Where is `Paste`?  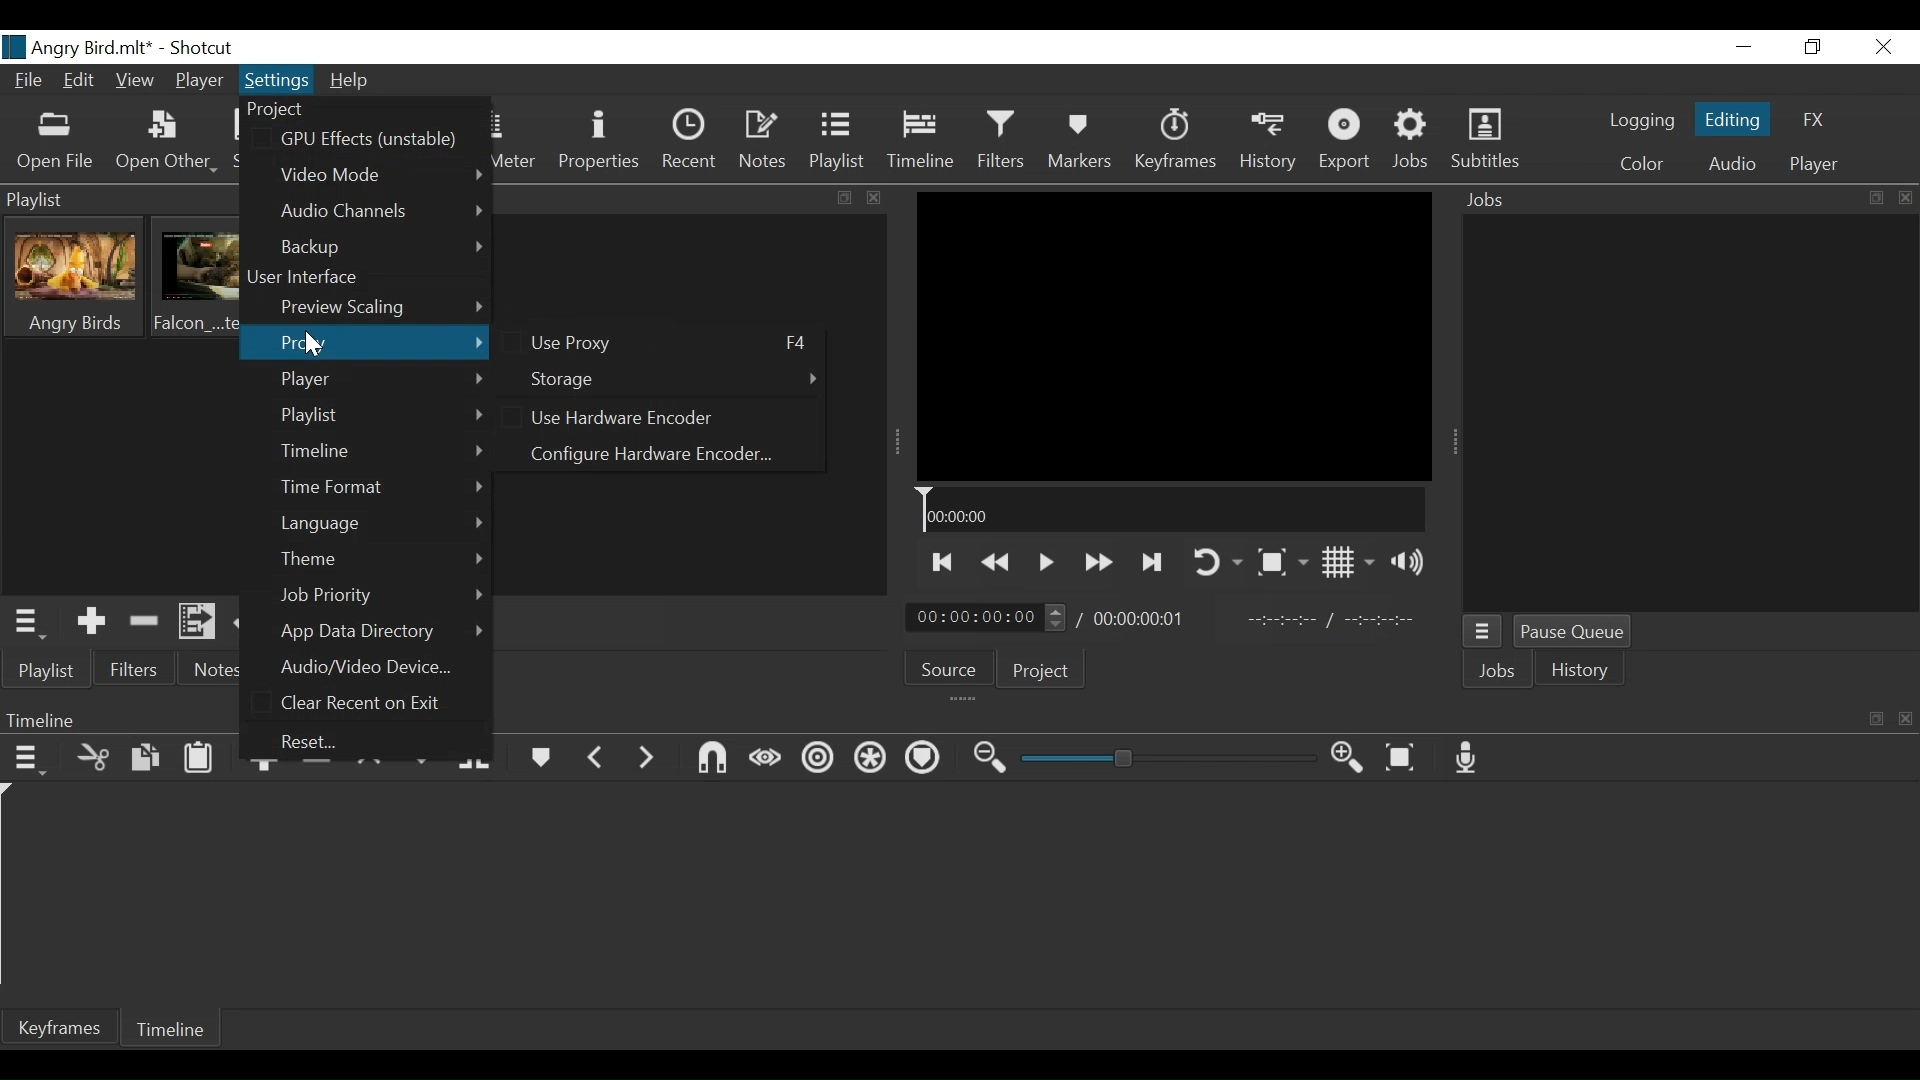 Paste is located at coordinates (201, 759).